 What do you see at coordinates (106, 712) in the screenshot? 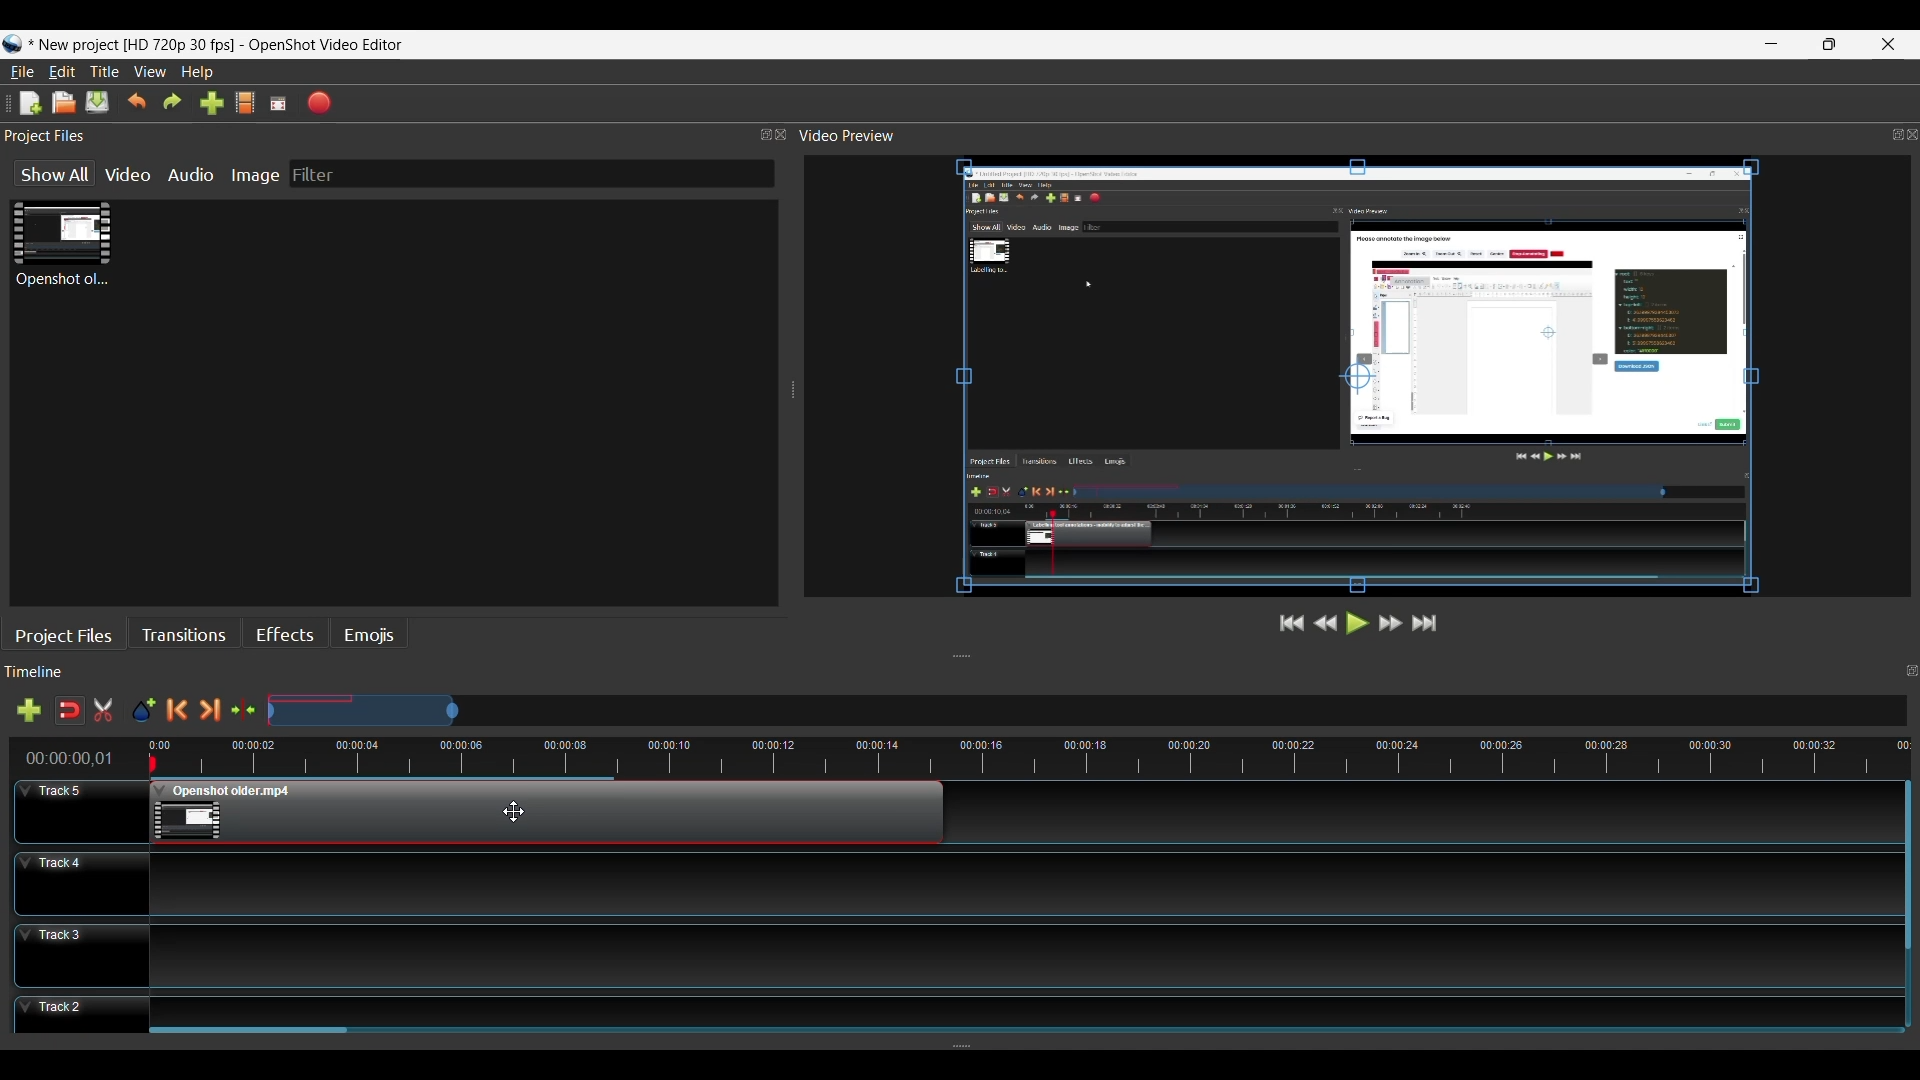
I see `Razor` at bounding box center [106, 712].